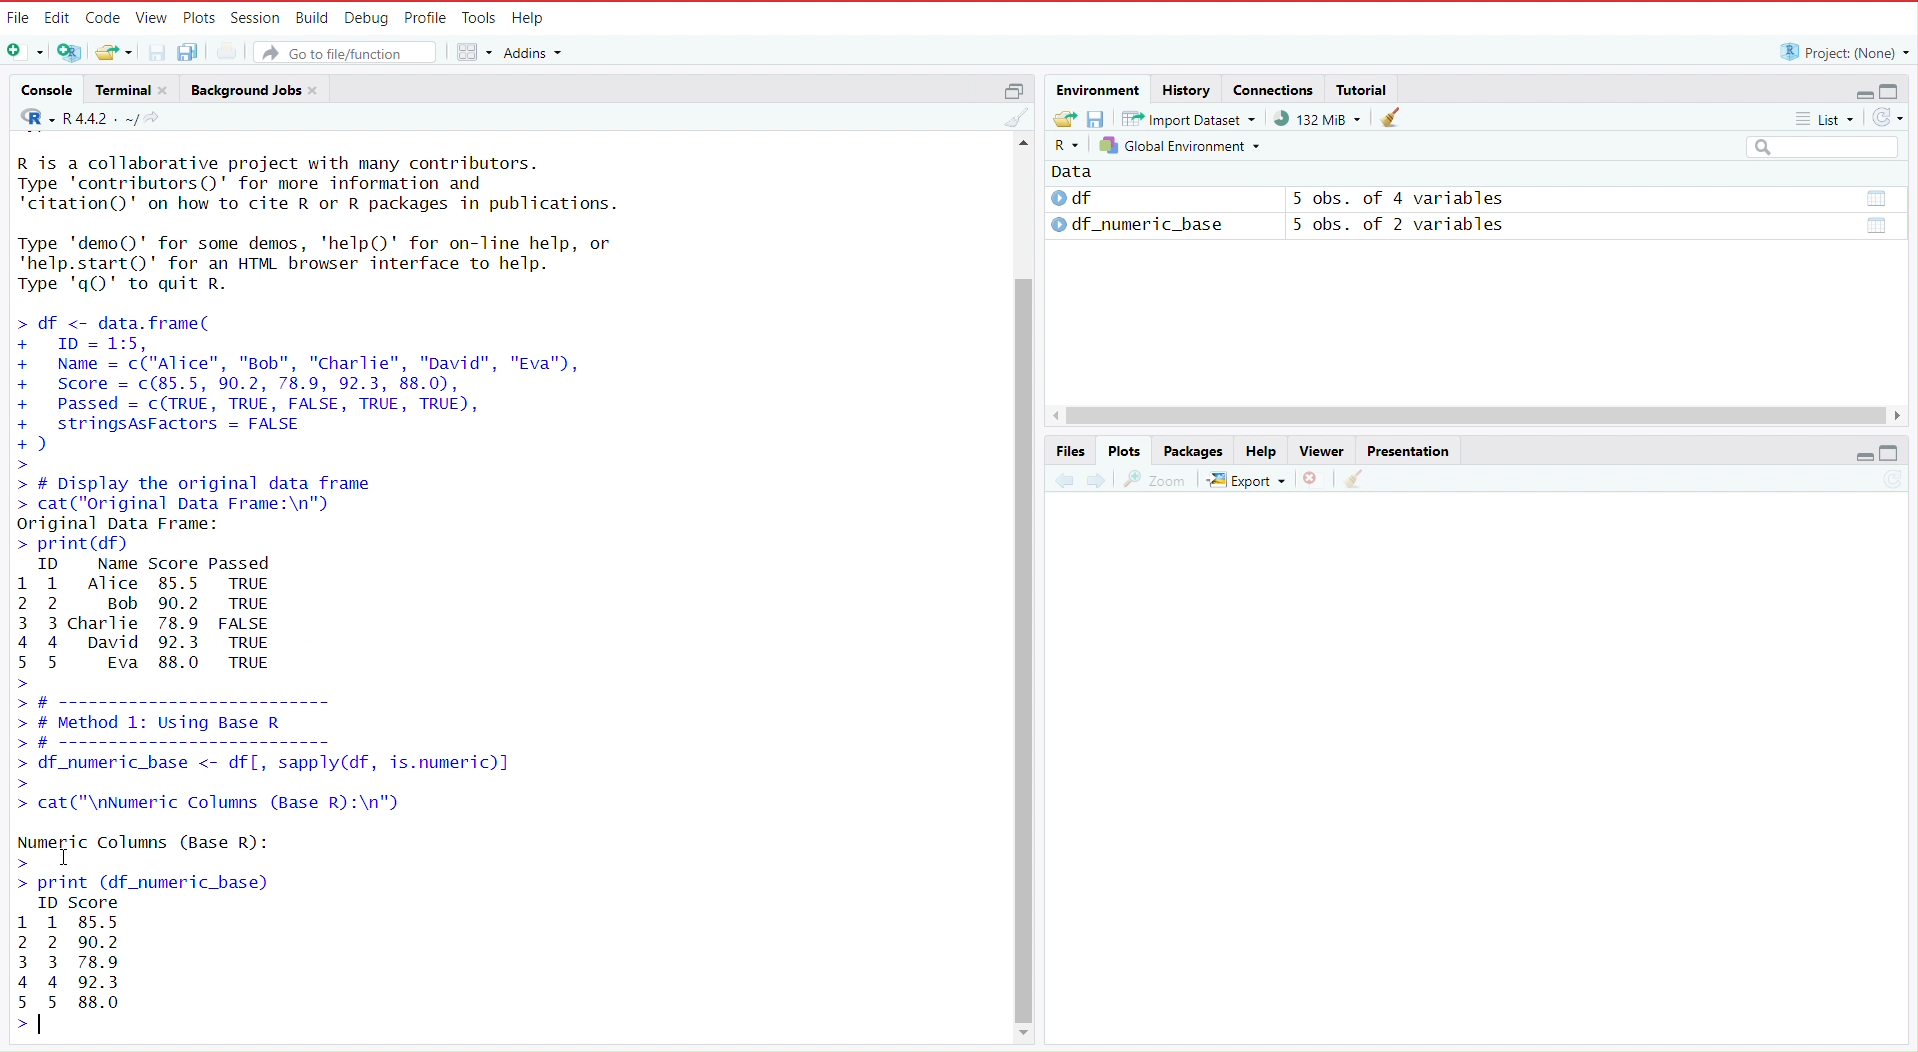  What do you see at coordinates (1055, 481) in the screenshot?
I see `previous plot` at bounding box center [1055, 481].